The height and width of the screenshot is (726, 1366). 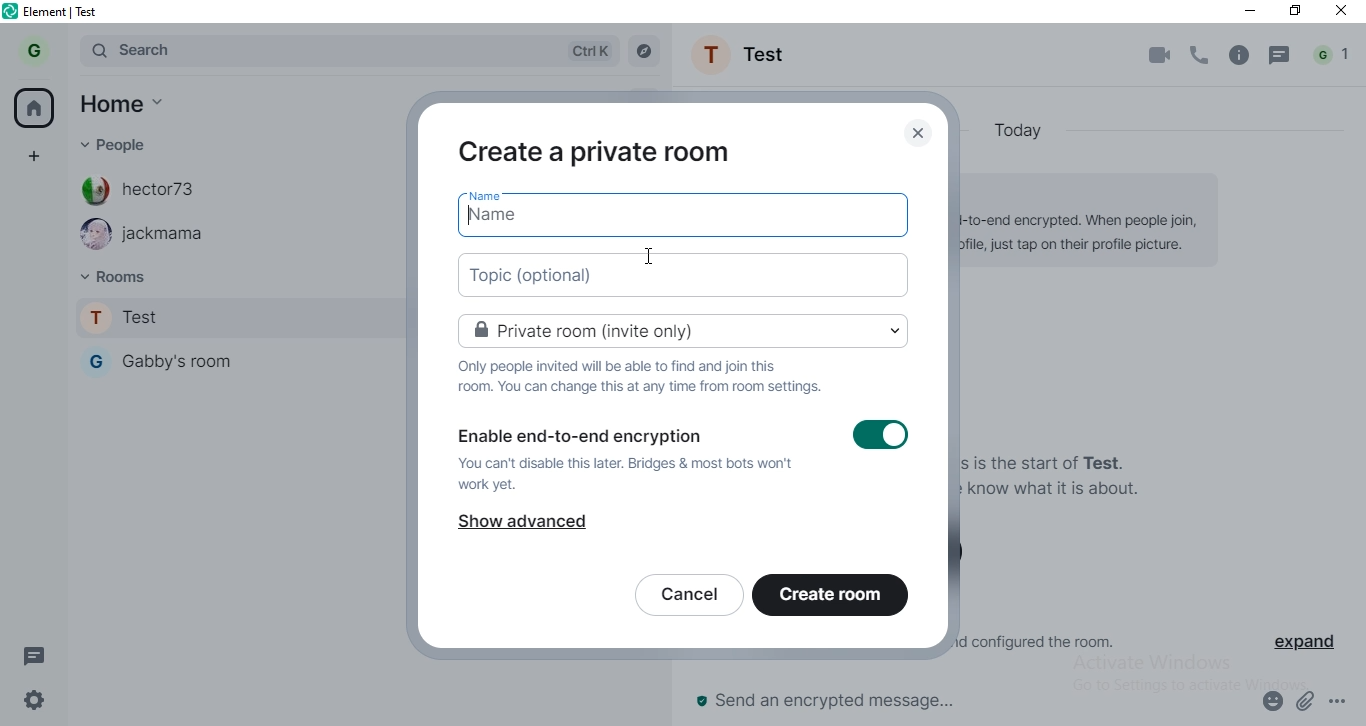 I want to click on name, so click(x=680, y=213).